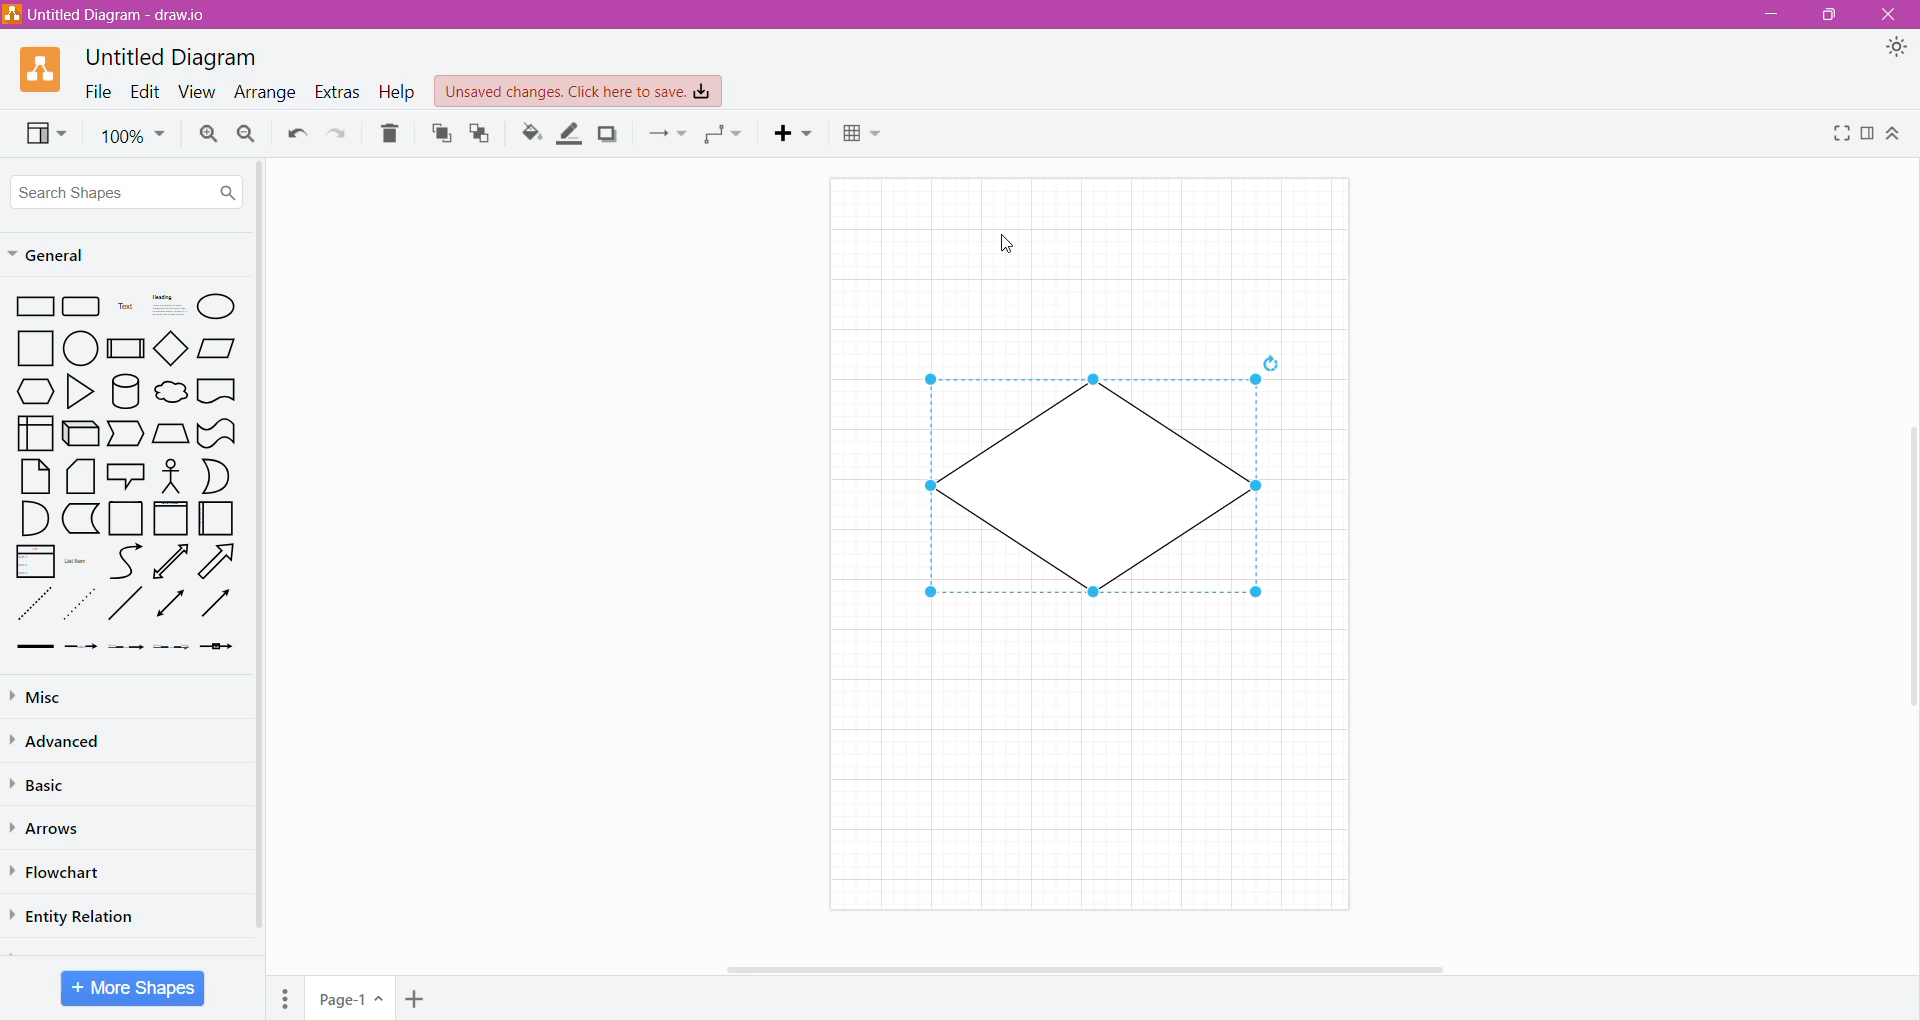  Describe the element at coordinates (1005, 245) in the screenshot. I see `Cursor` at that location.